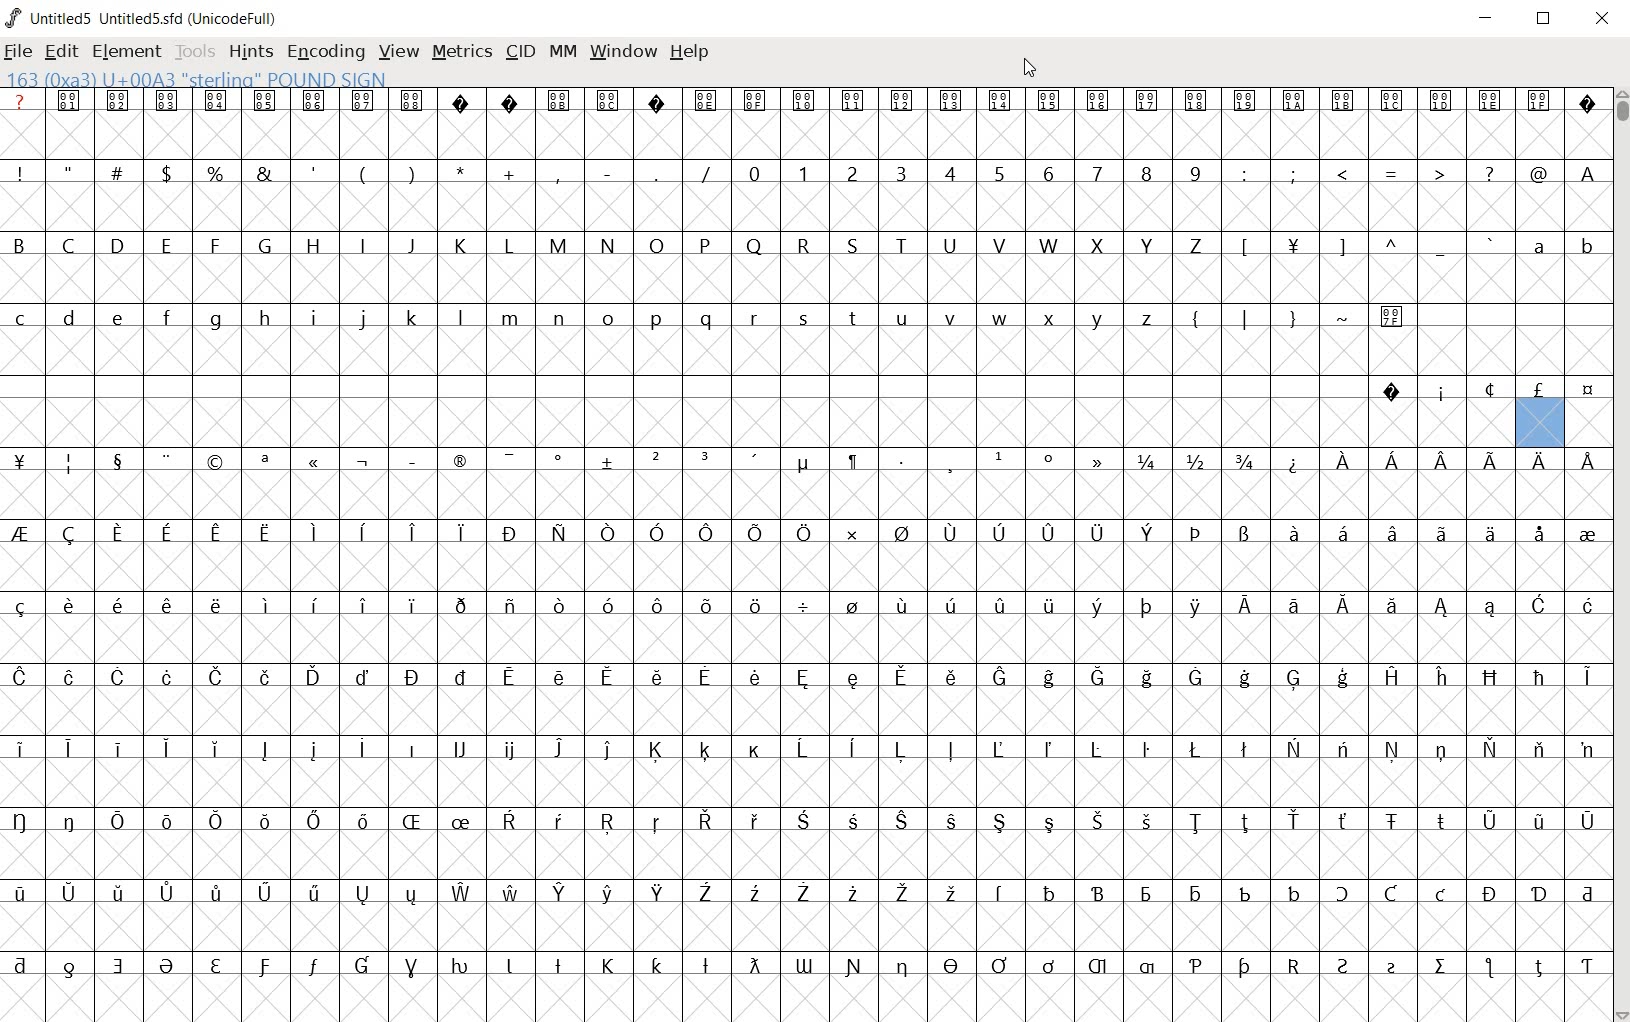 The height and width of the screenshot is (1022, 1630). Describe the element at coordinates (72, 100) in the screenshot. I see `Symbol` at that location.